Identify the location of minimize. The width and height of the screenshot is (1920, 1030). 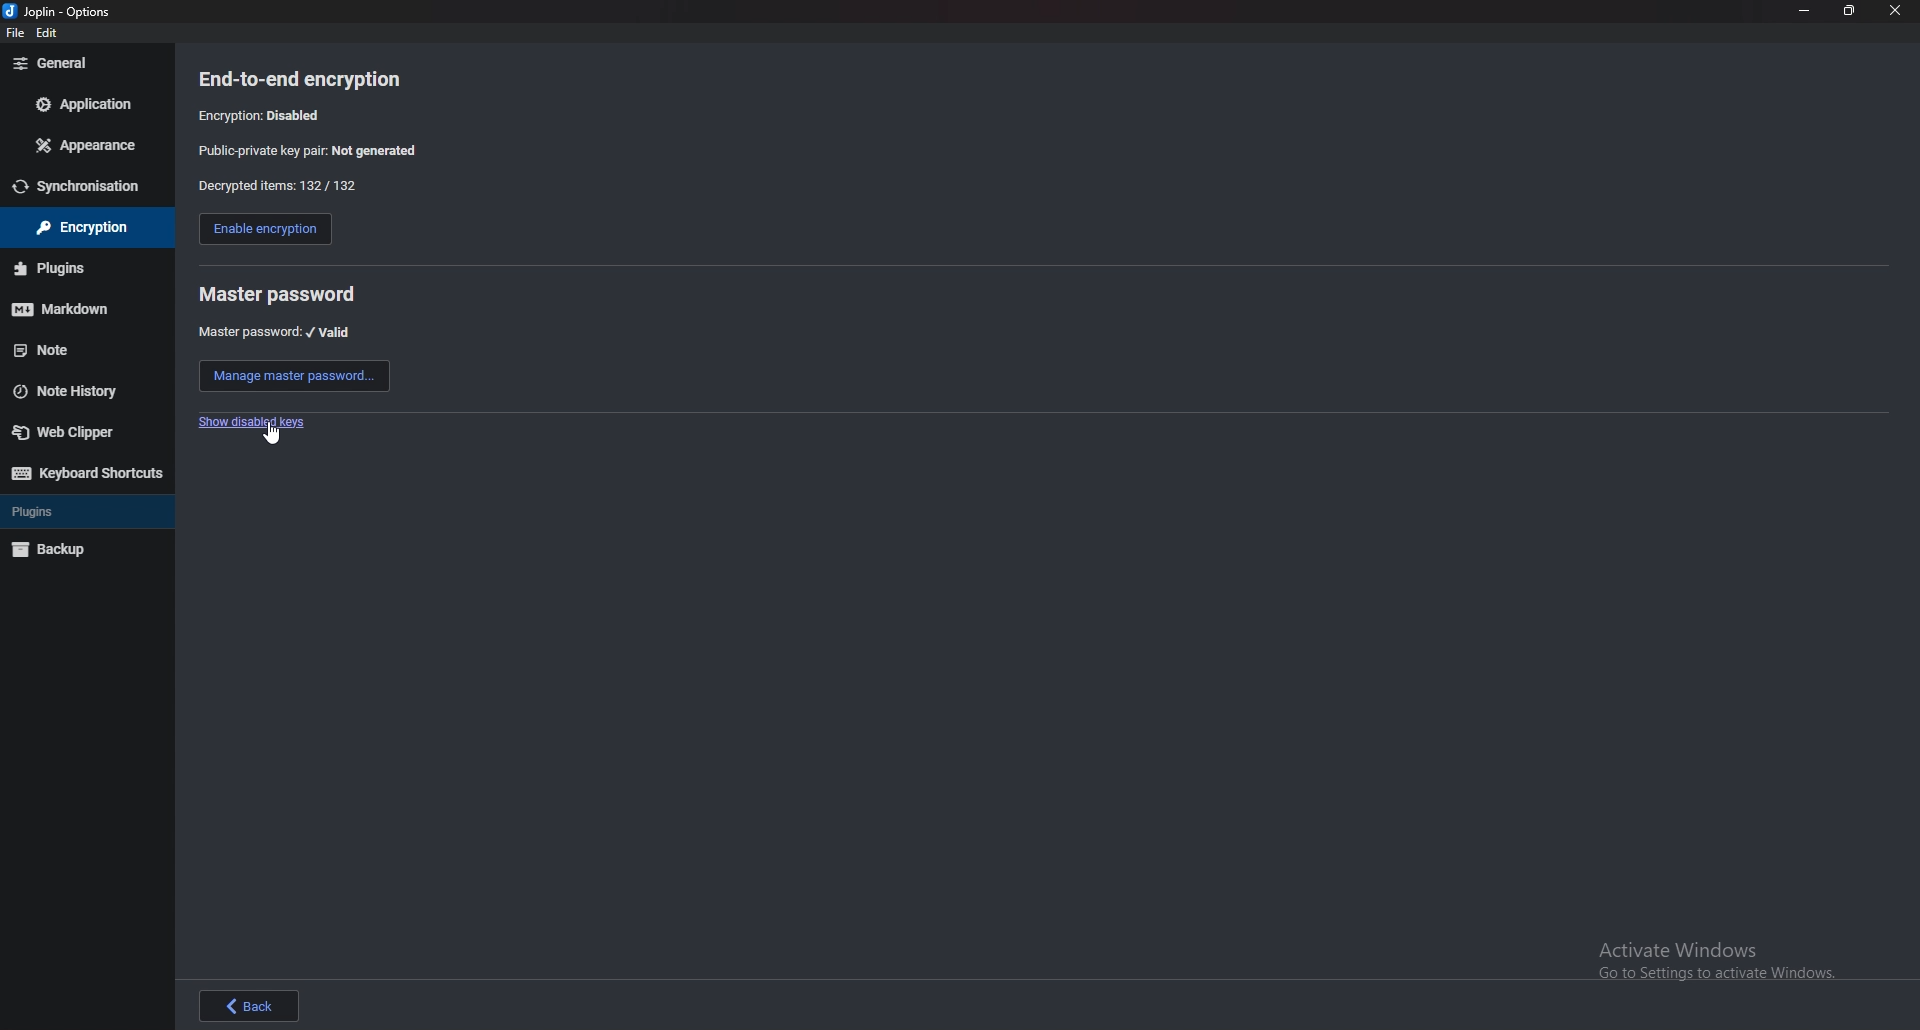
(1806, 11).